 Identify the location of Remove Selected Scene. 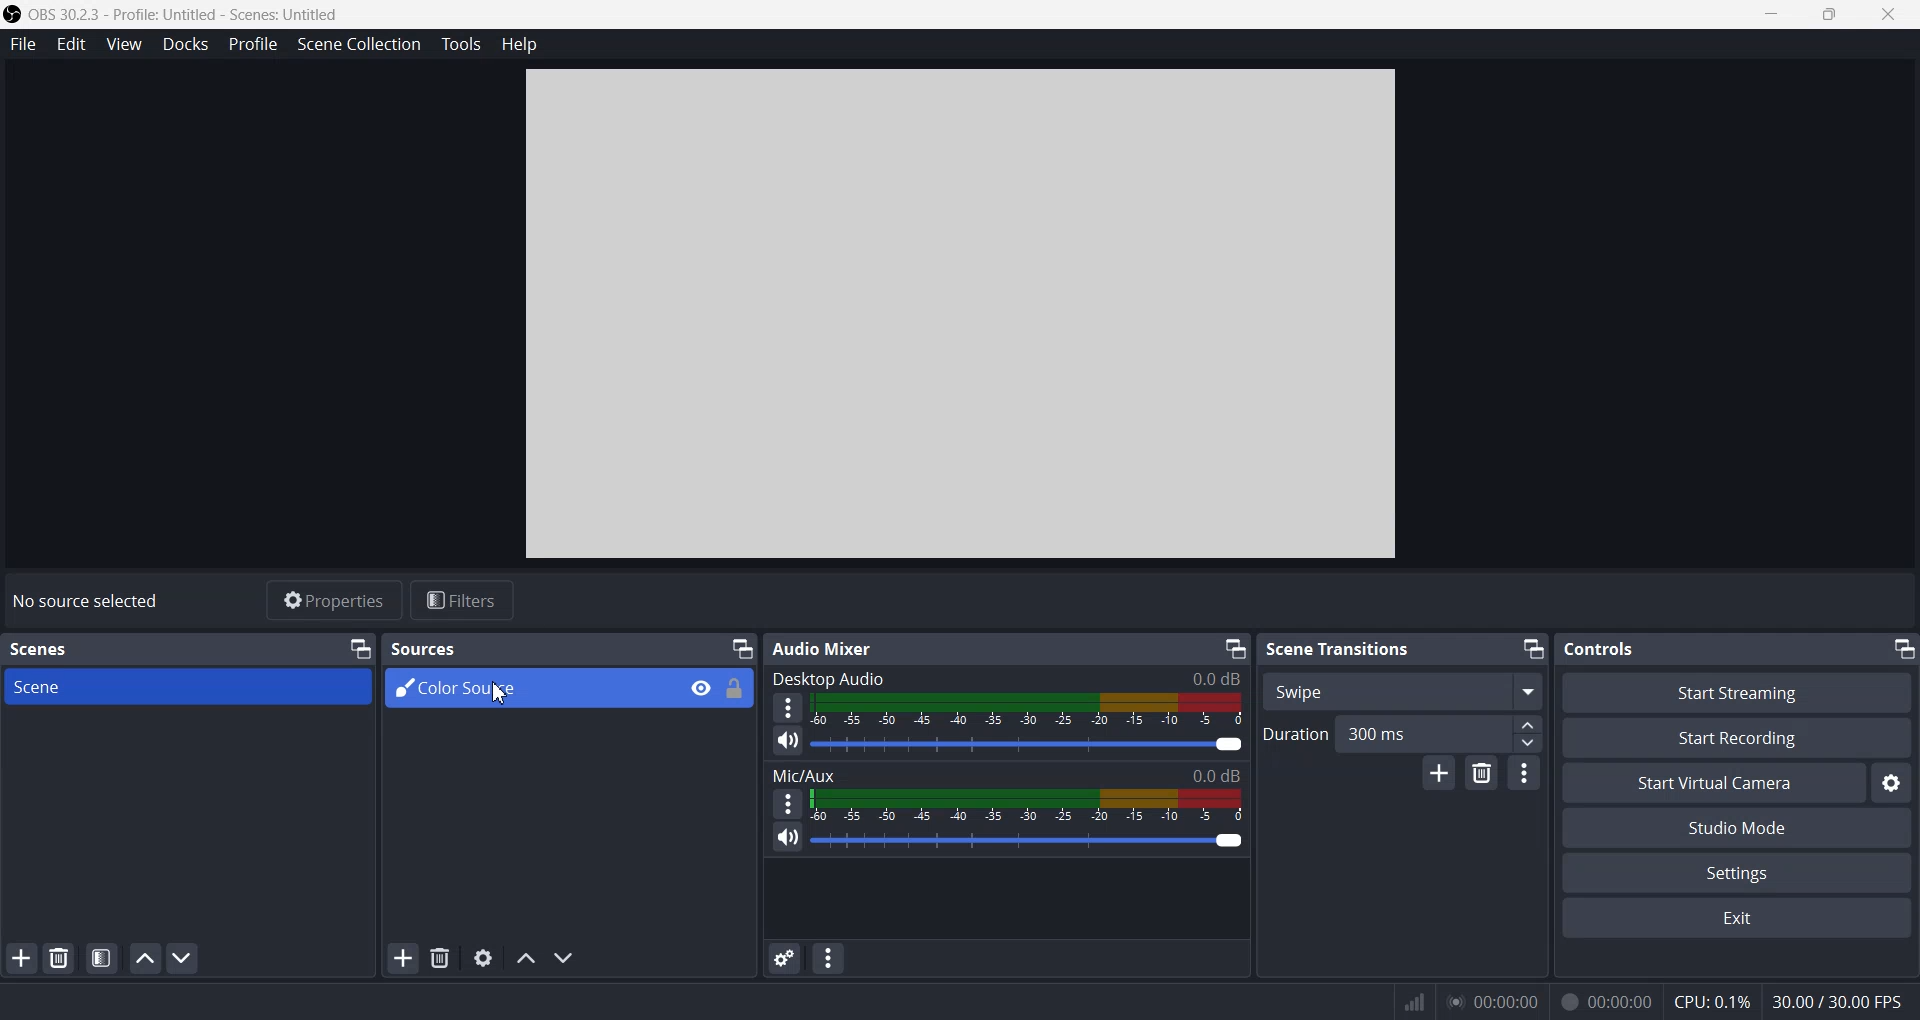
(61, 958).